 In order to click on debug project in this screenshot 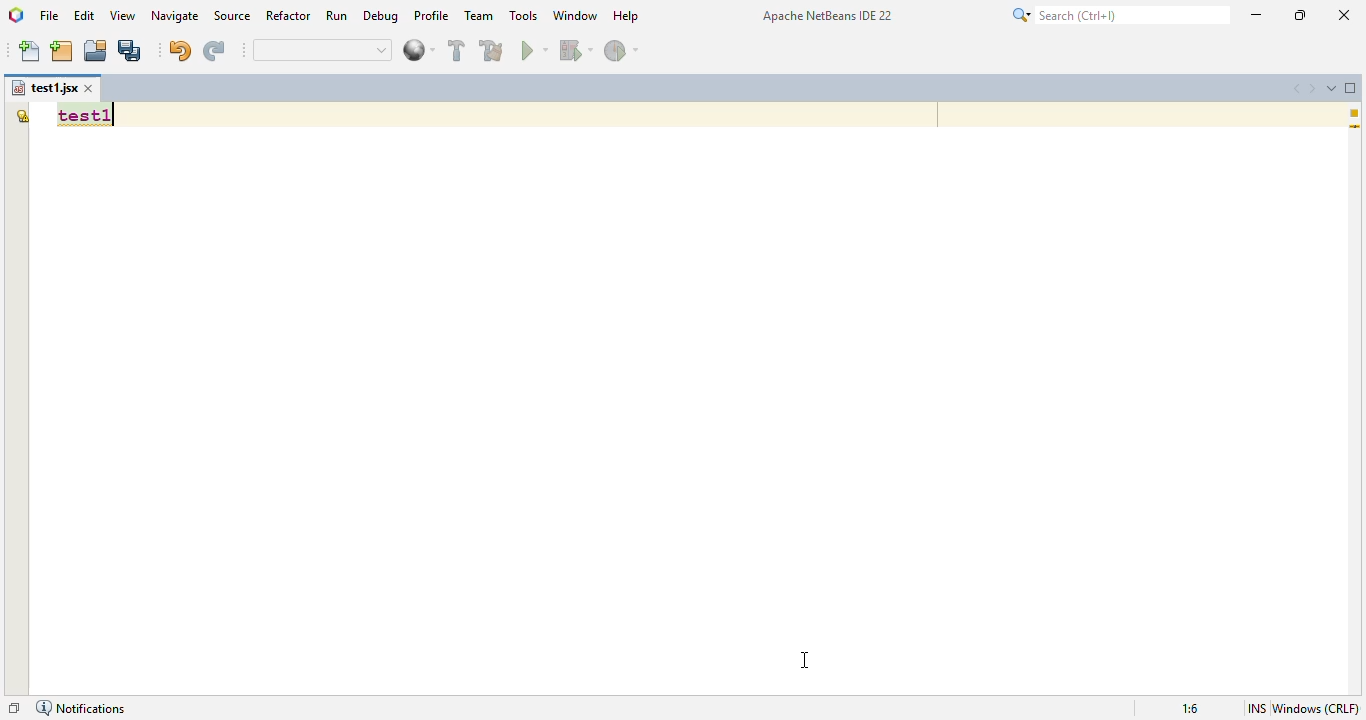, I will do `click(575, 49)`.